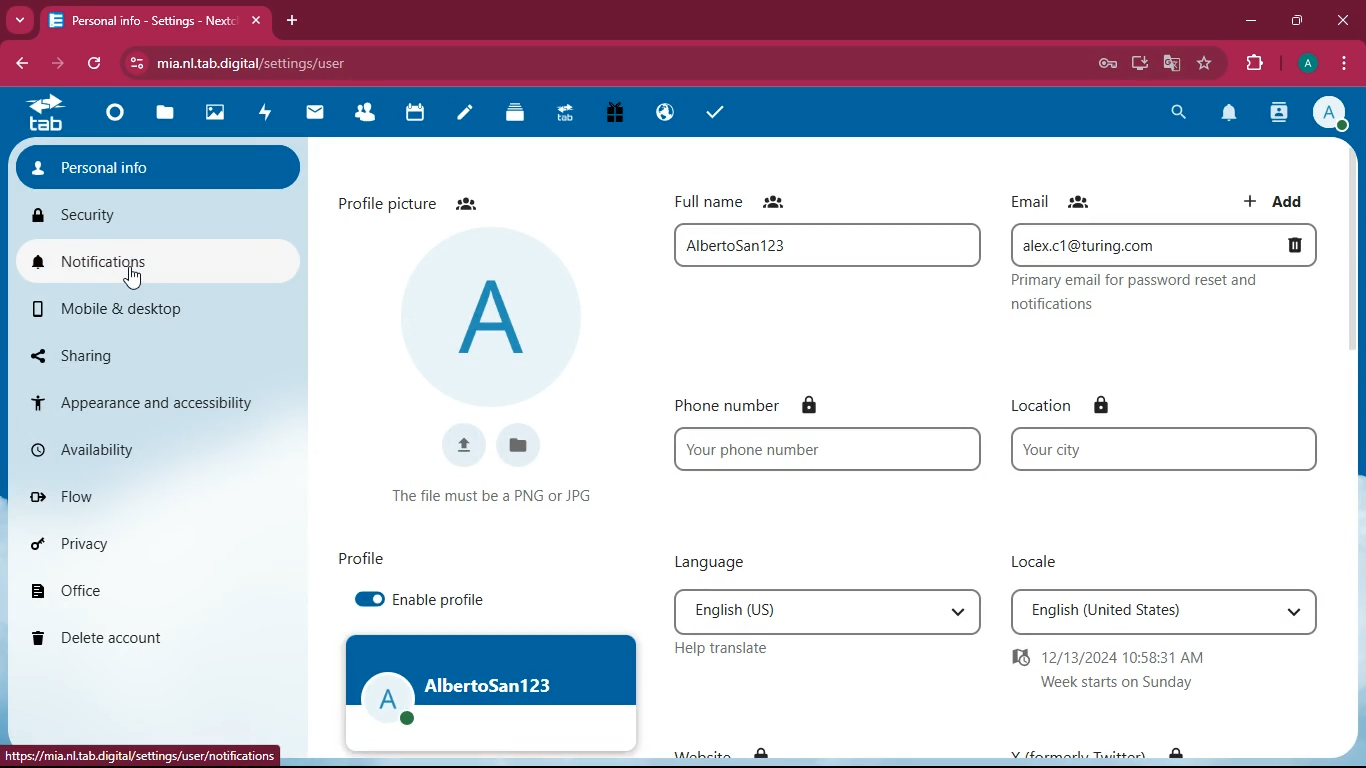 The height and width of the screenshot is (768, 1366). Describe the element at coordinates (1026, 199) in the screenshot. I see `email` at that location.